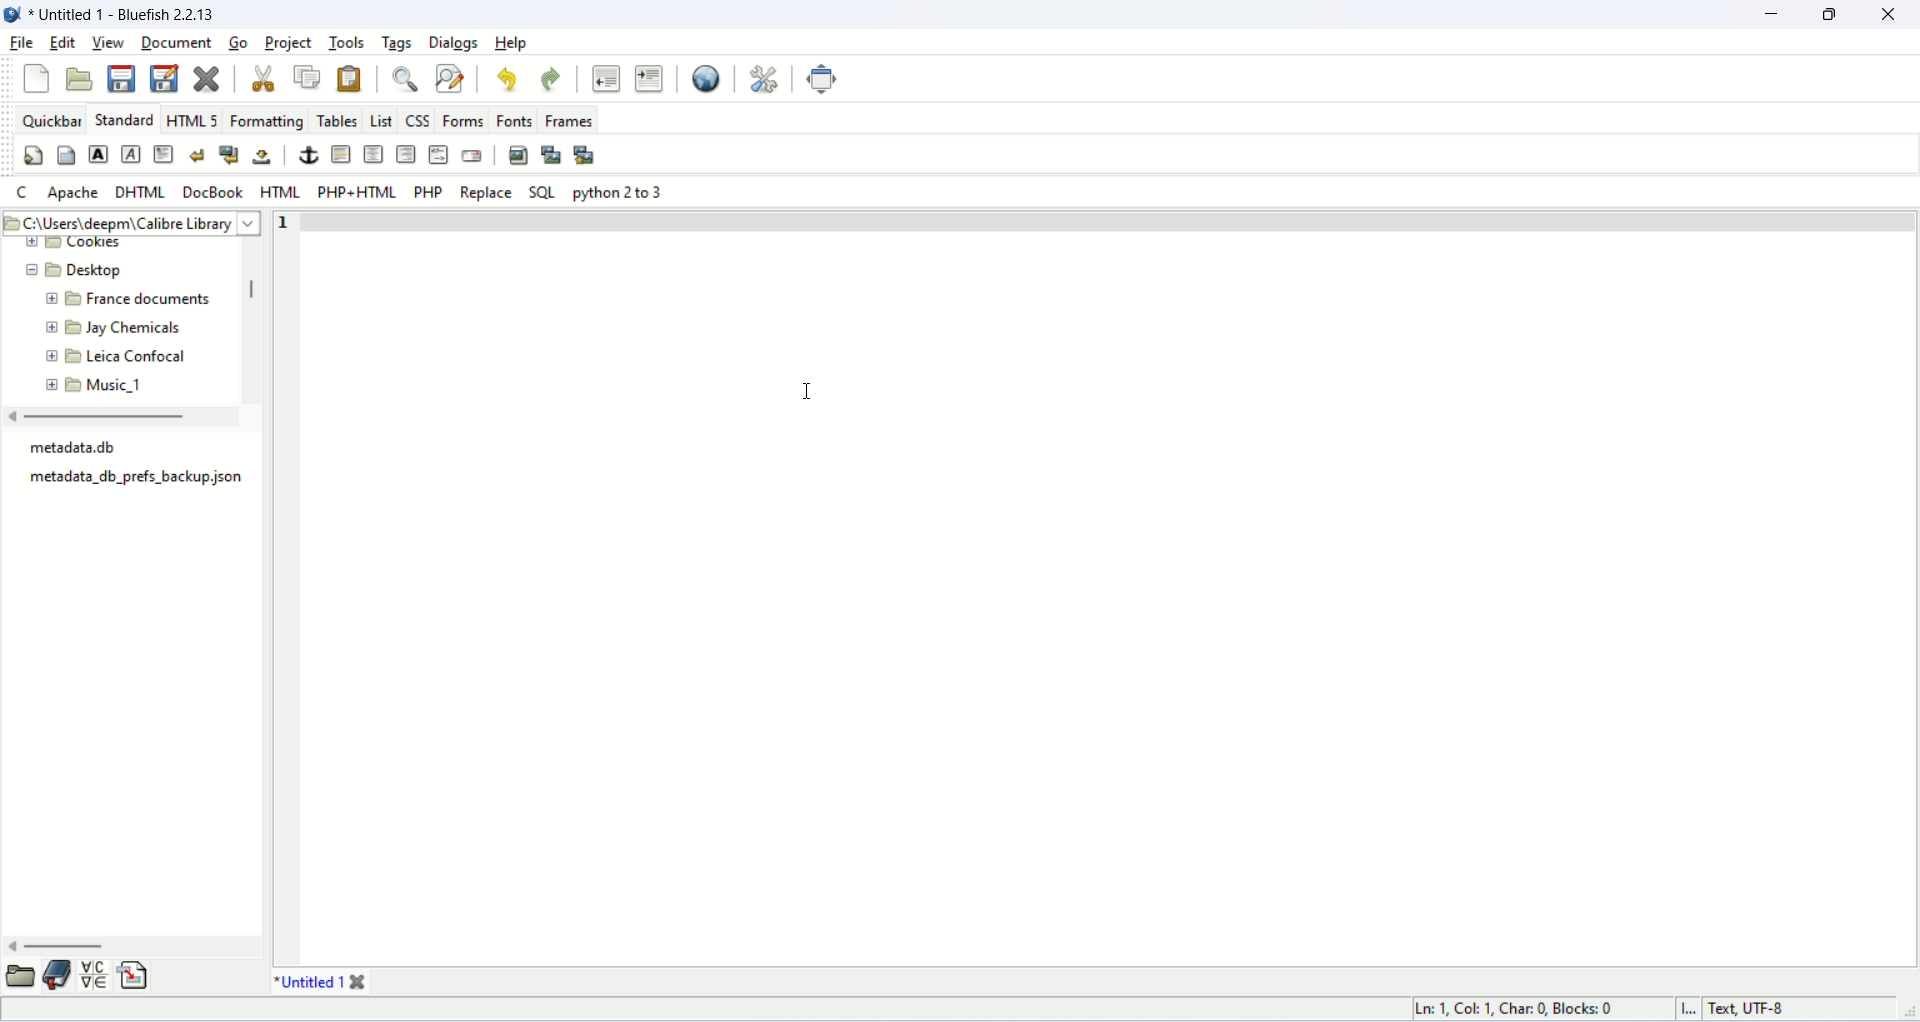 The width and height of the screenshot is (1920, 1022). I want to click on bookmarks, so click(59, 978).